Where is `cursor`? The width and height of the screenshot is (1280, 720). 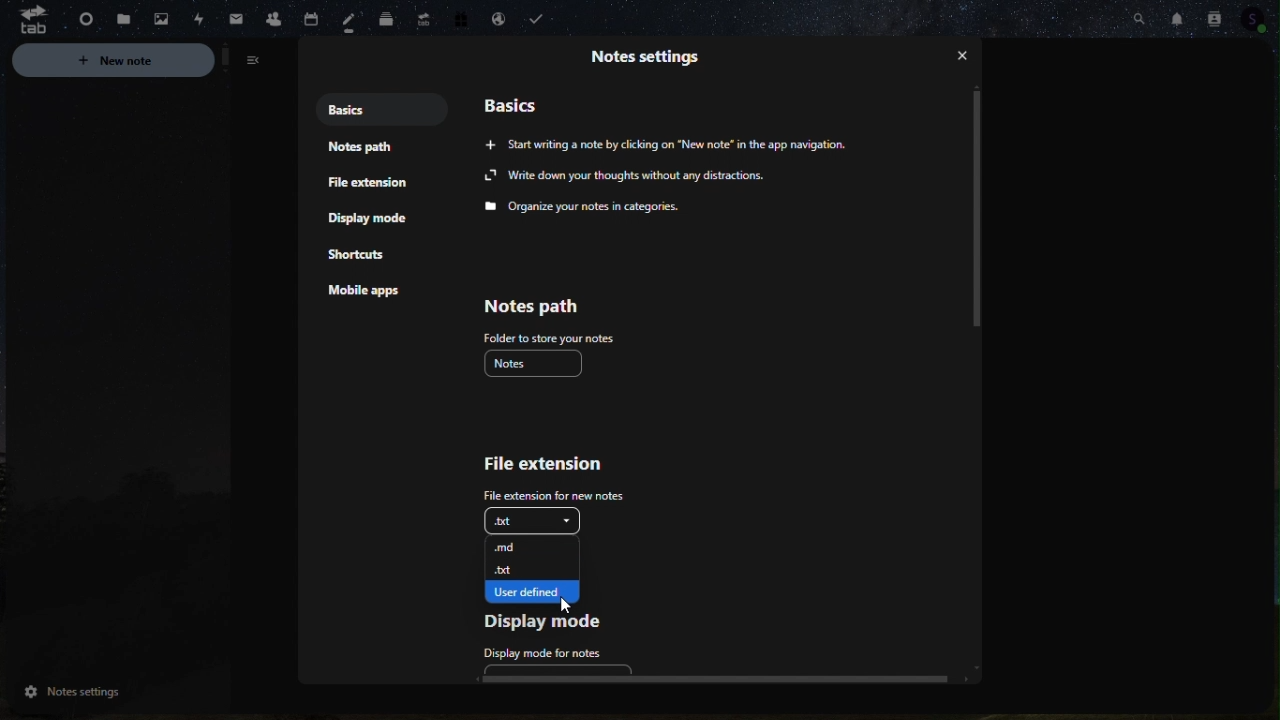
cursor is located at coordinates (565, 609).